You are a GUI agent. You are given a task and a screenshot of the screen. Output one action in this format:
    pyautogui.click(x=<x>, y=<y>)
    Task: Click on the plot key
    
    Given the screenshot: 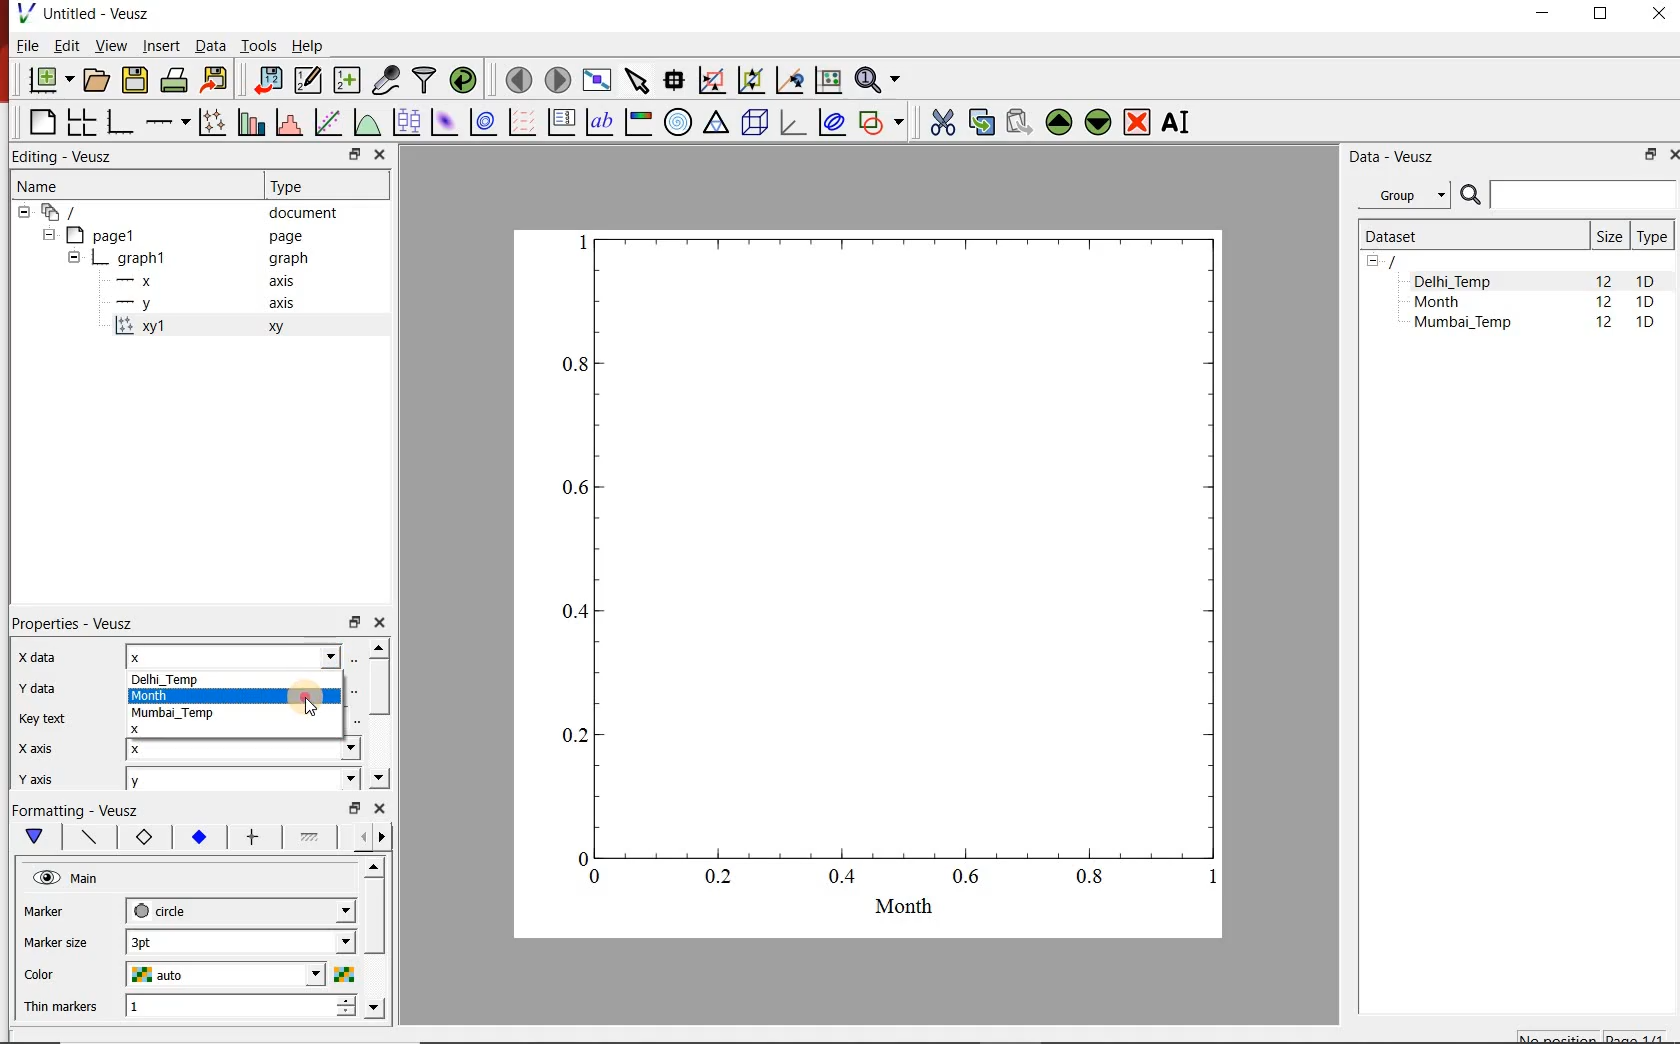 What is the action you would take?
    pyautogui.click(x=560, y=123)
    